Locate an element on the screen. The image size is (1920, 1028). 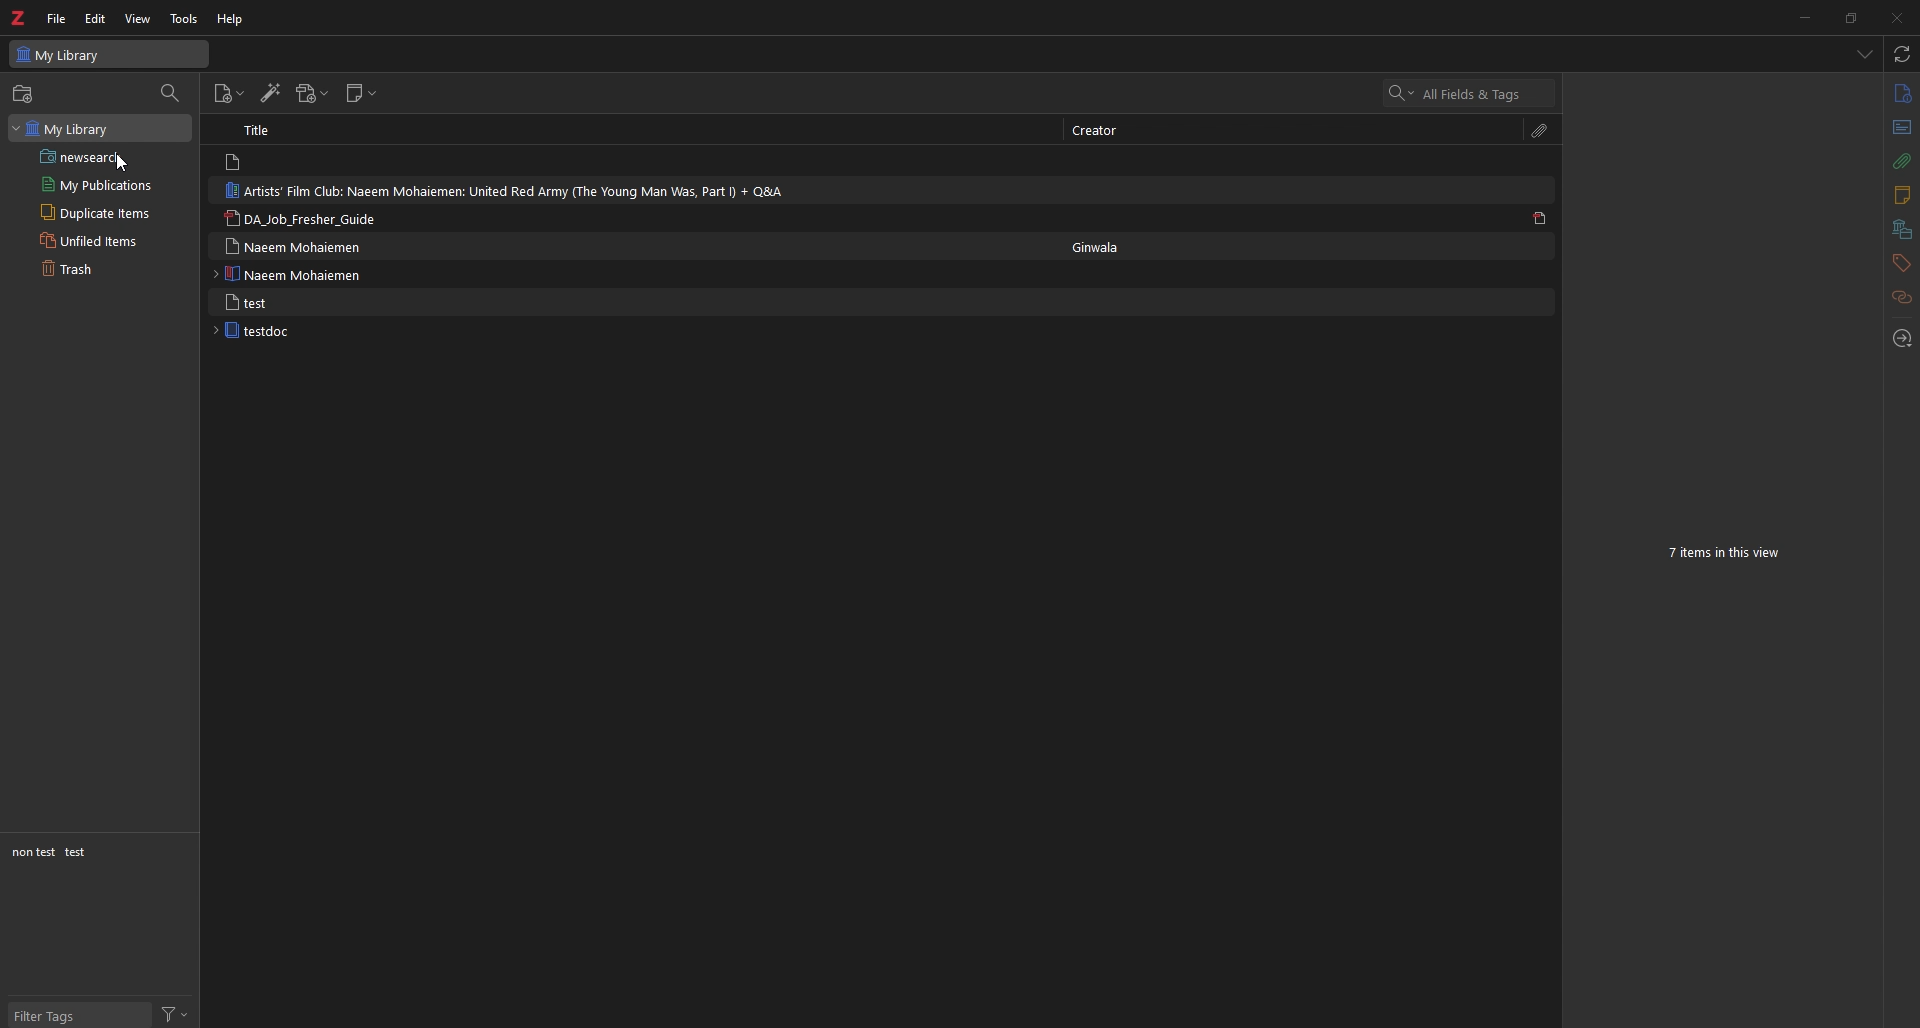
Related is located at coordinates (1901, 299).